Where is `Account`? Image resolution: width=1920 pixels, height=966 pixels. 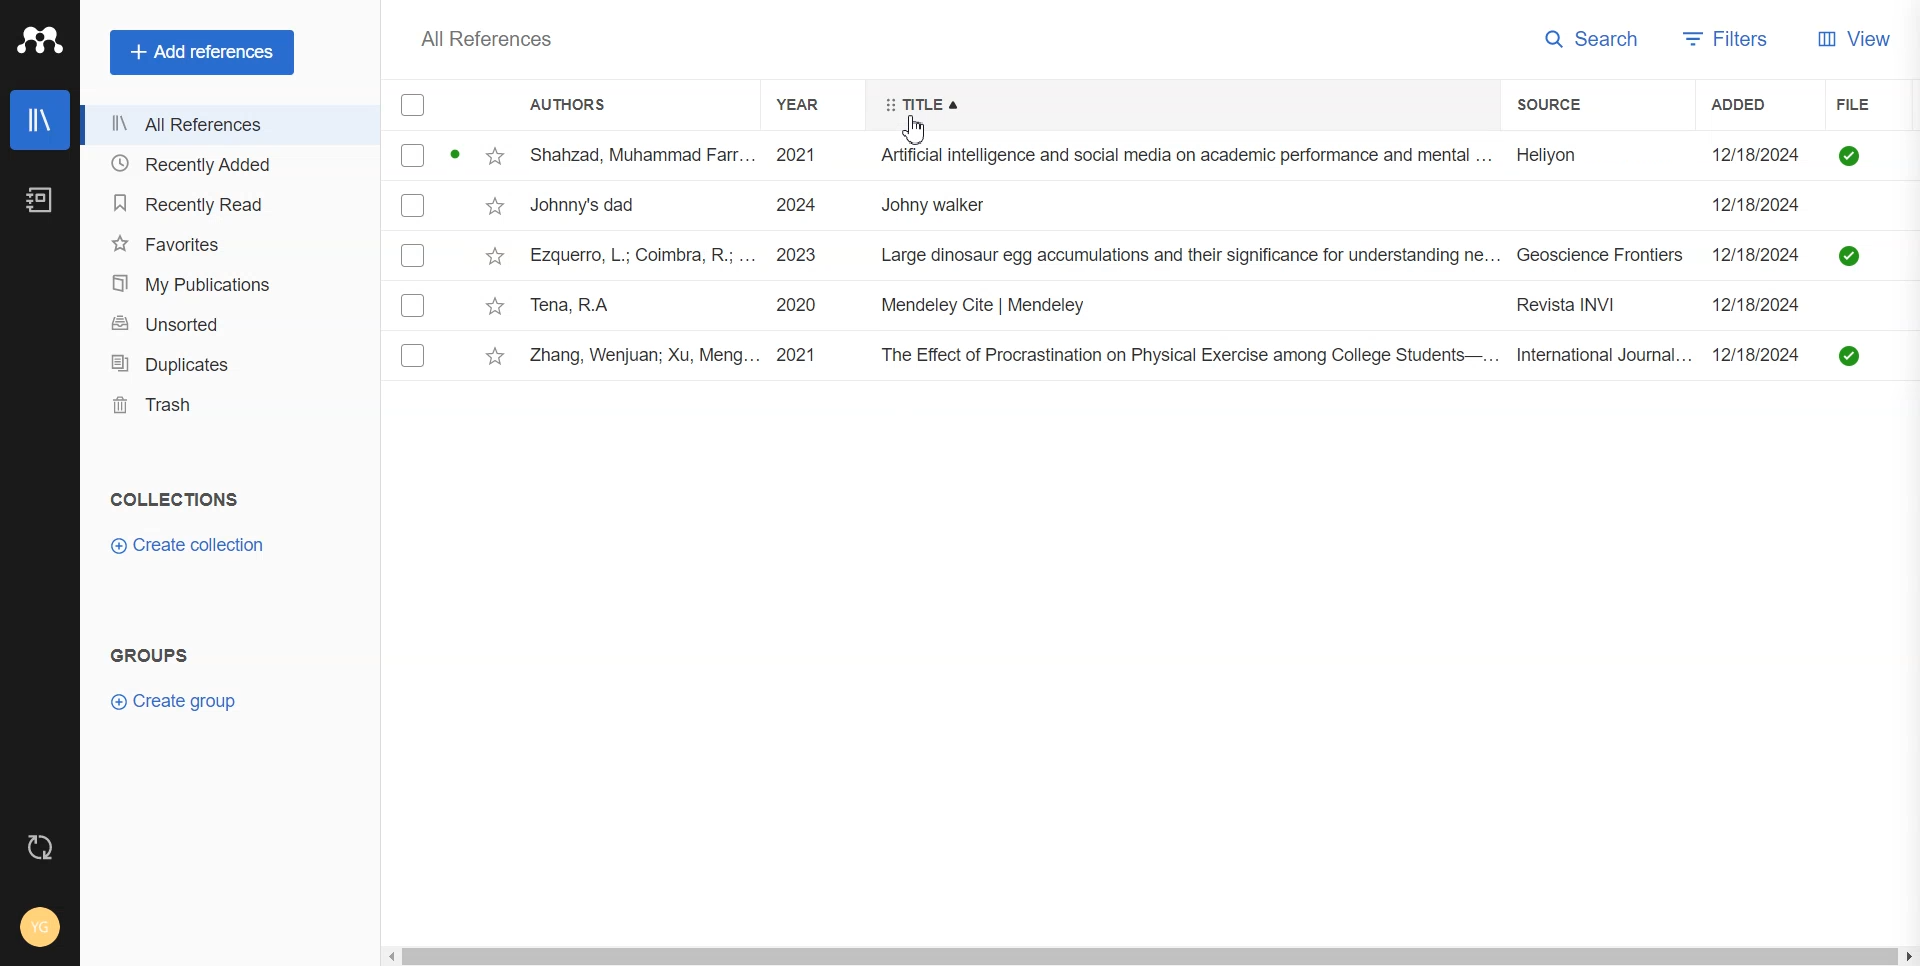
Account is located at coordinates (41, 927).